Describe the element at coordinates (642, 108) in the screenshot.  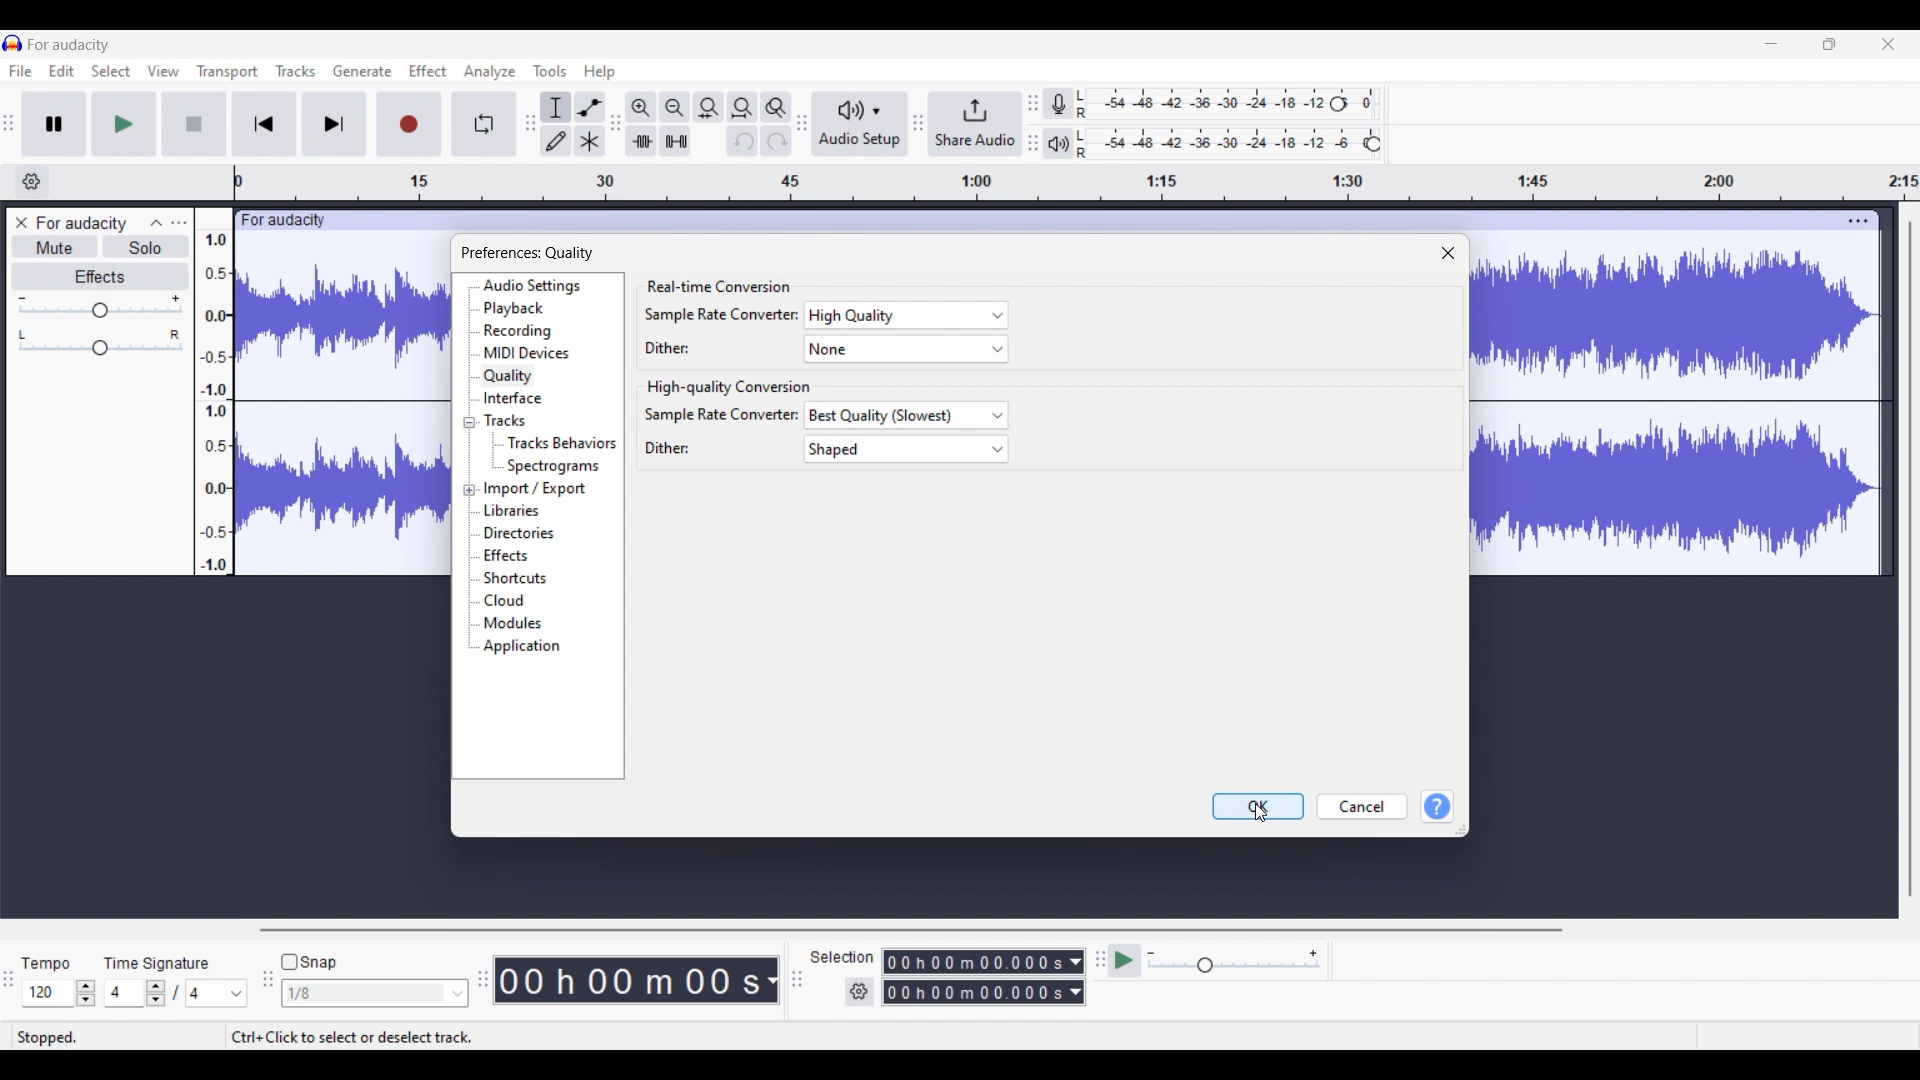
I see `Zoom in` at that location.